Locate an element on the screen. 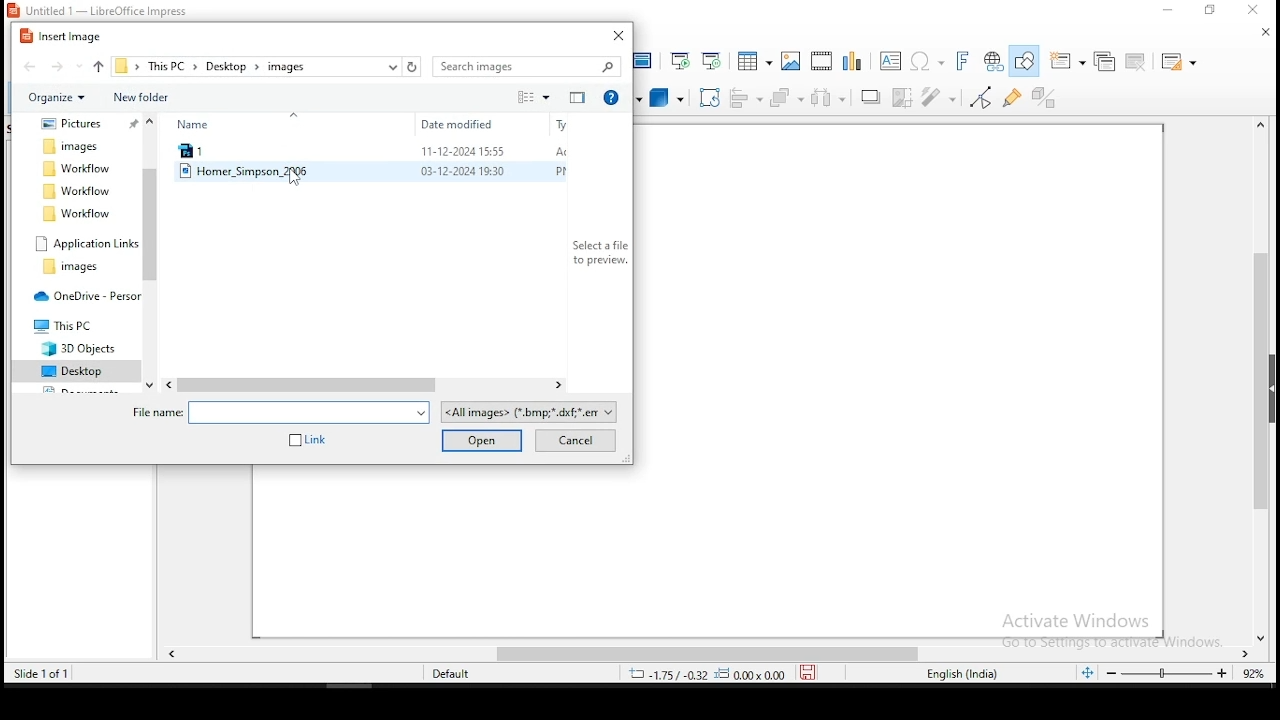  cancel is located at coordinates (579, 441).